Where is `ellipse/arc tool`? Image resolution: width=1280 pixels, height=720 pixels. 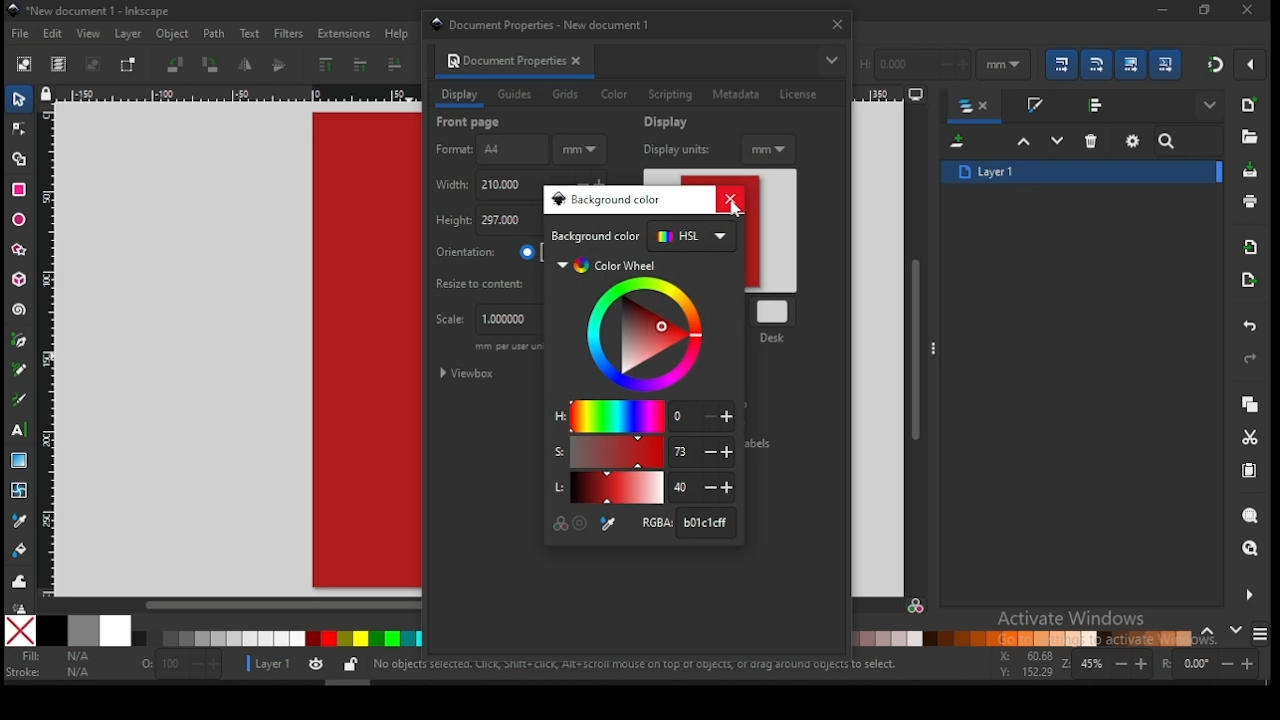 ellipse/arc tool is located at coordinates (20, 221).